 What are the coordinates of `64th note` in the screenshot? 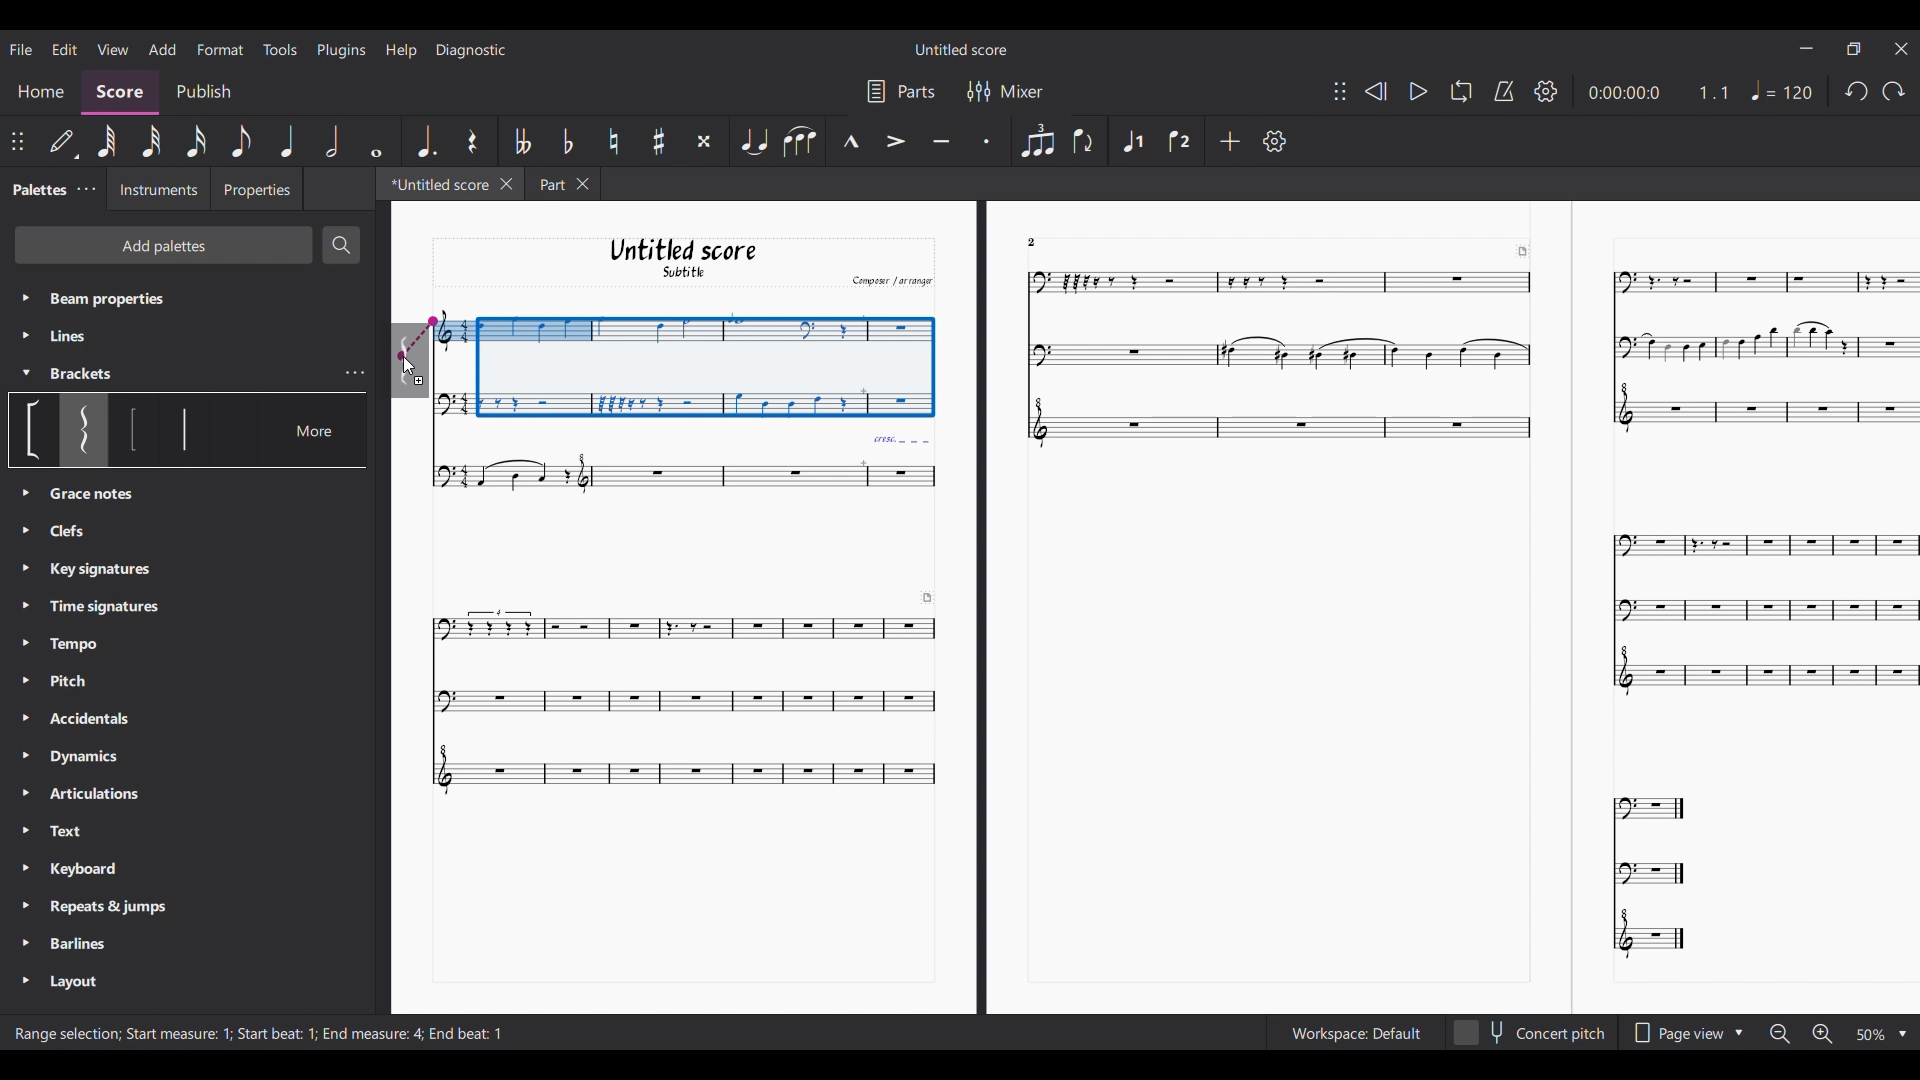 It's located at (110, 142).